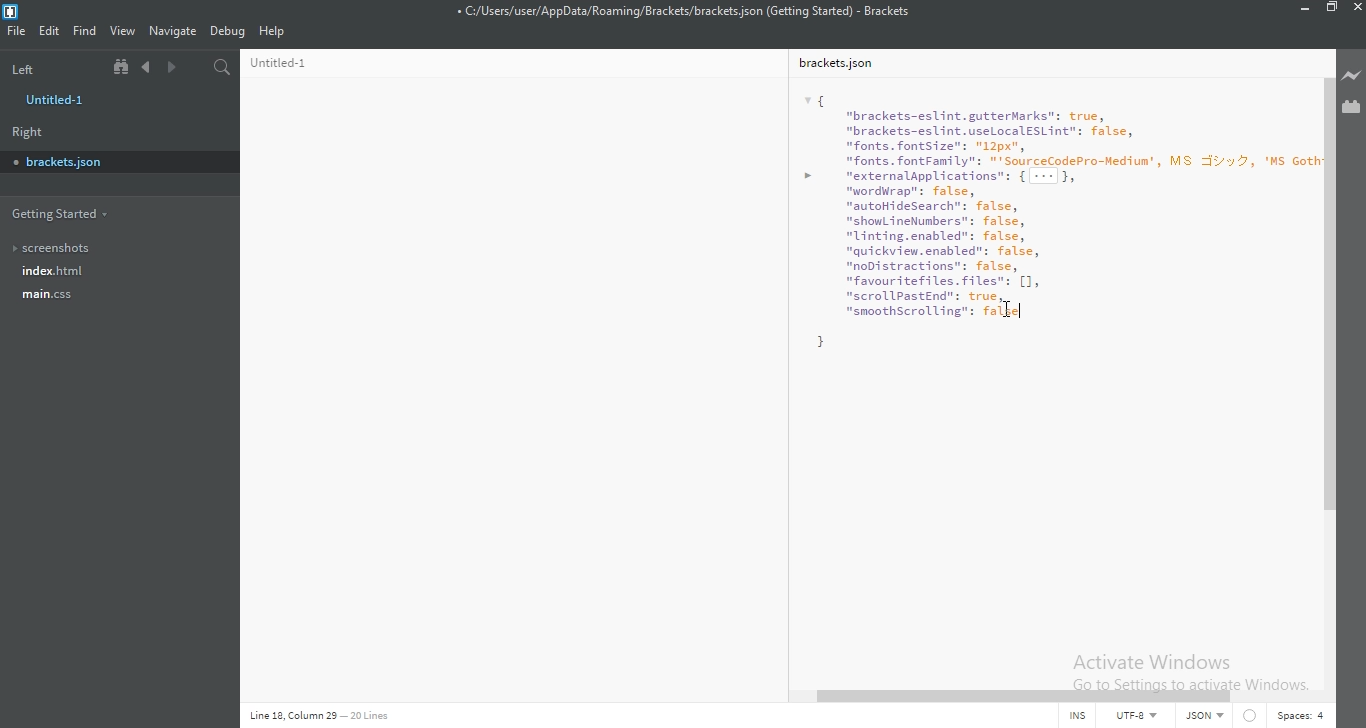  Describe the element at coordinates (1303, 10) in the screenshot. I see `Minimise` at that location.